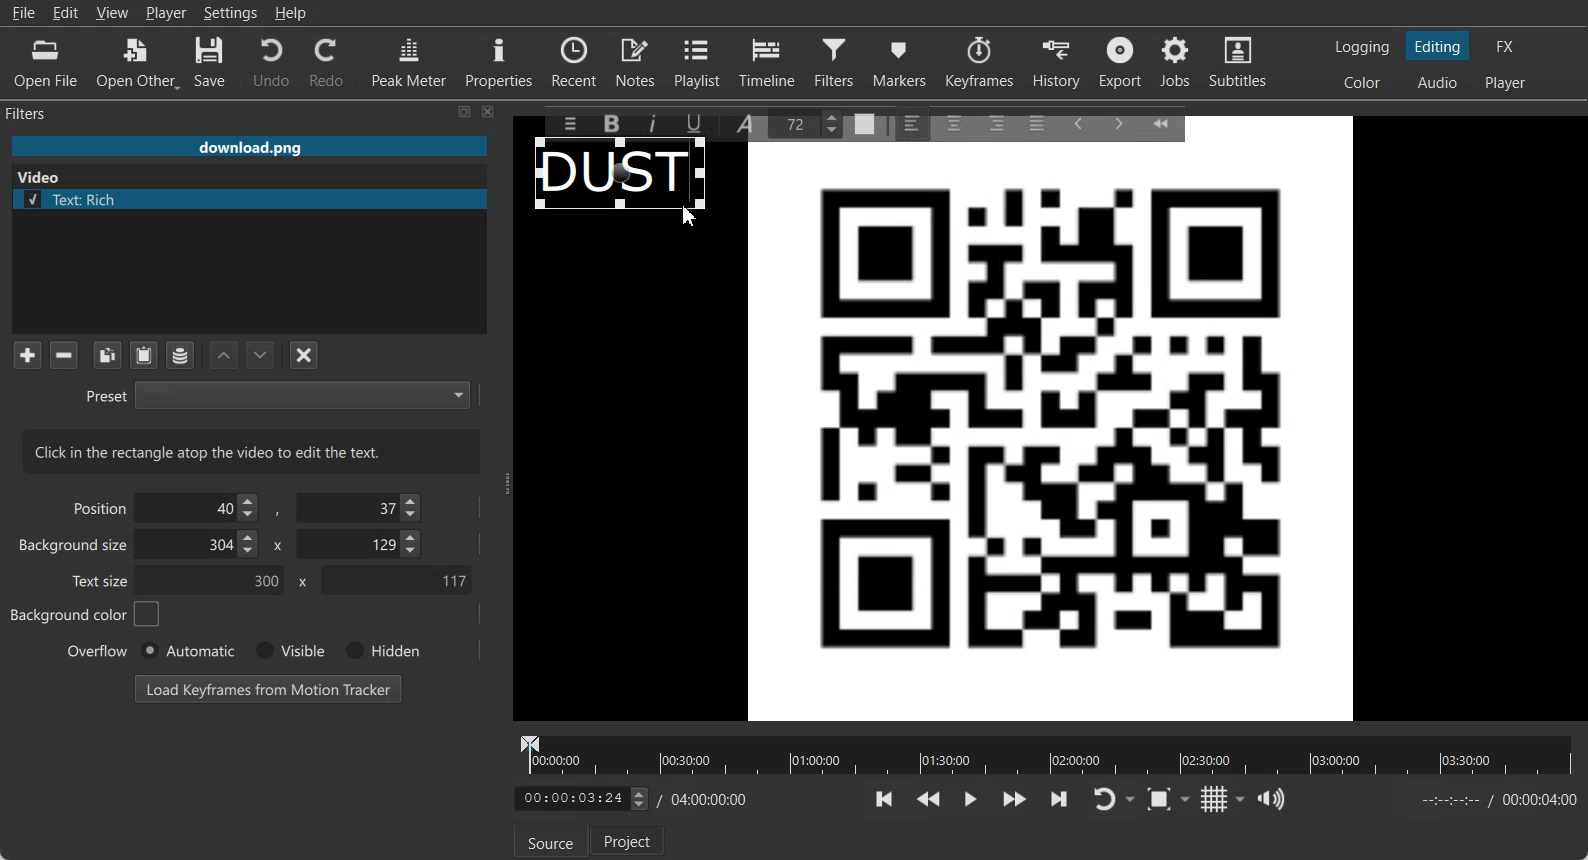 This screenshot has height=860, width=1588. Describe the element at coordinates (187, 650) in the screenshot. I see `Automatic` at that location.